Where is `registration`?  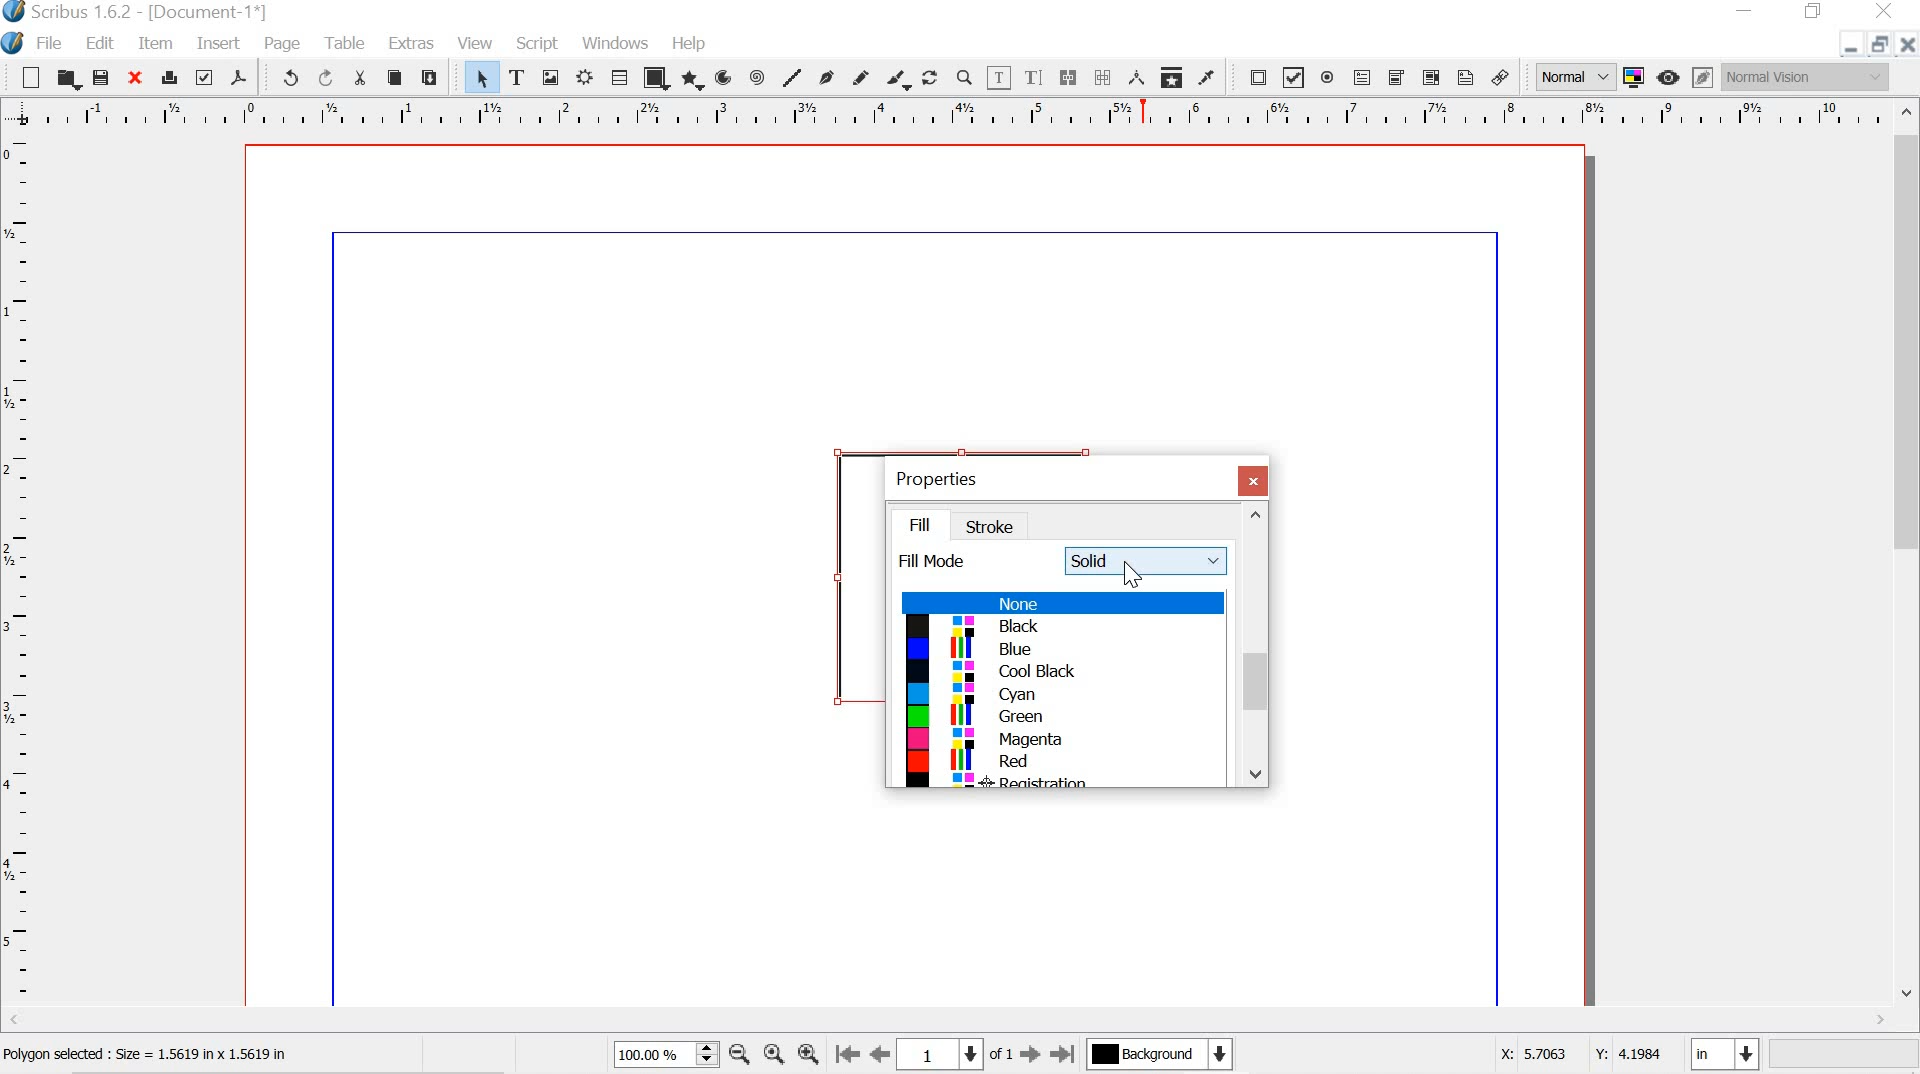
registration is located at coordinates (1054, 782).